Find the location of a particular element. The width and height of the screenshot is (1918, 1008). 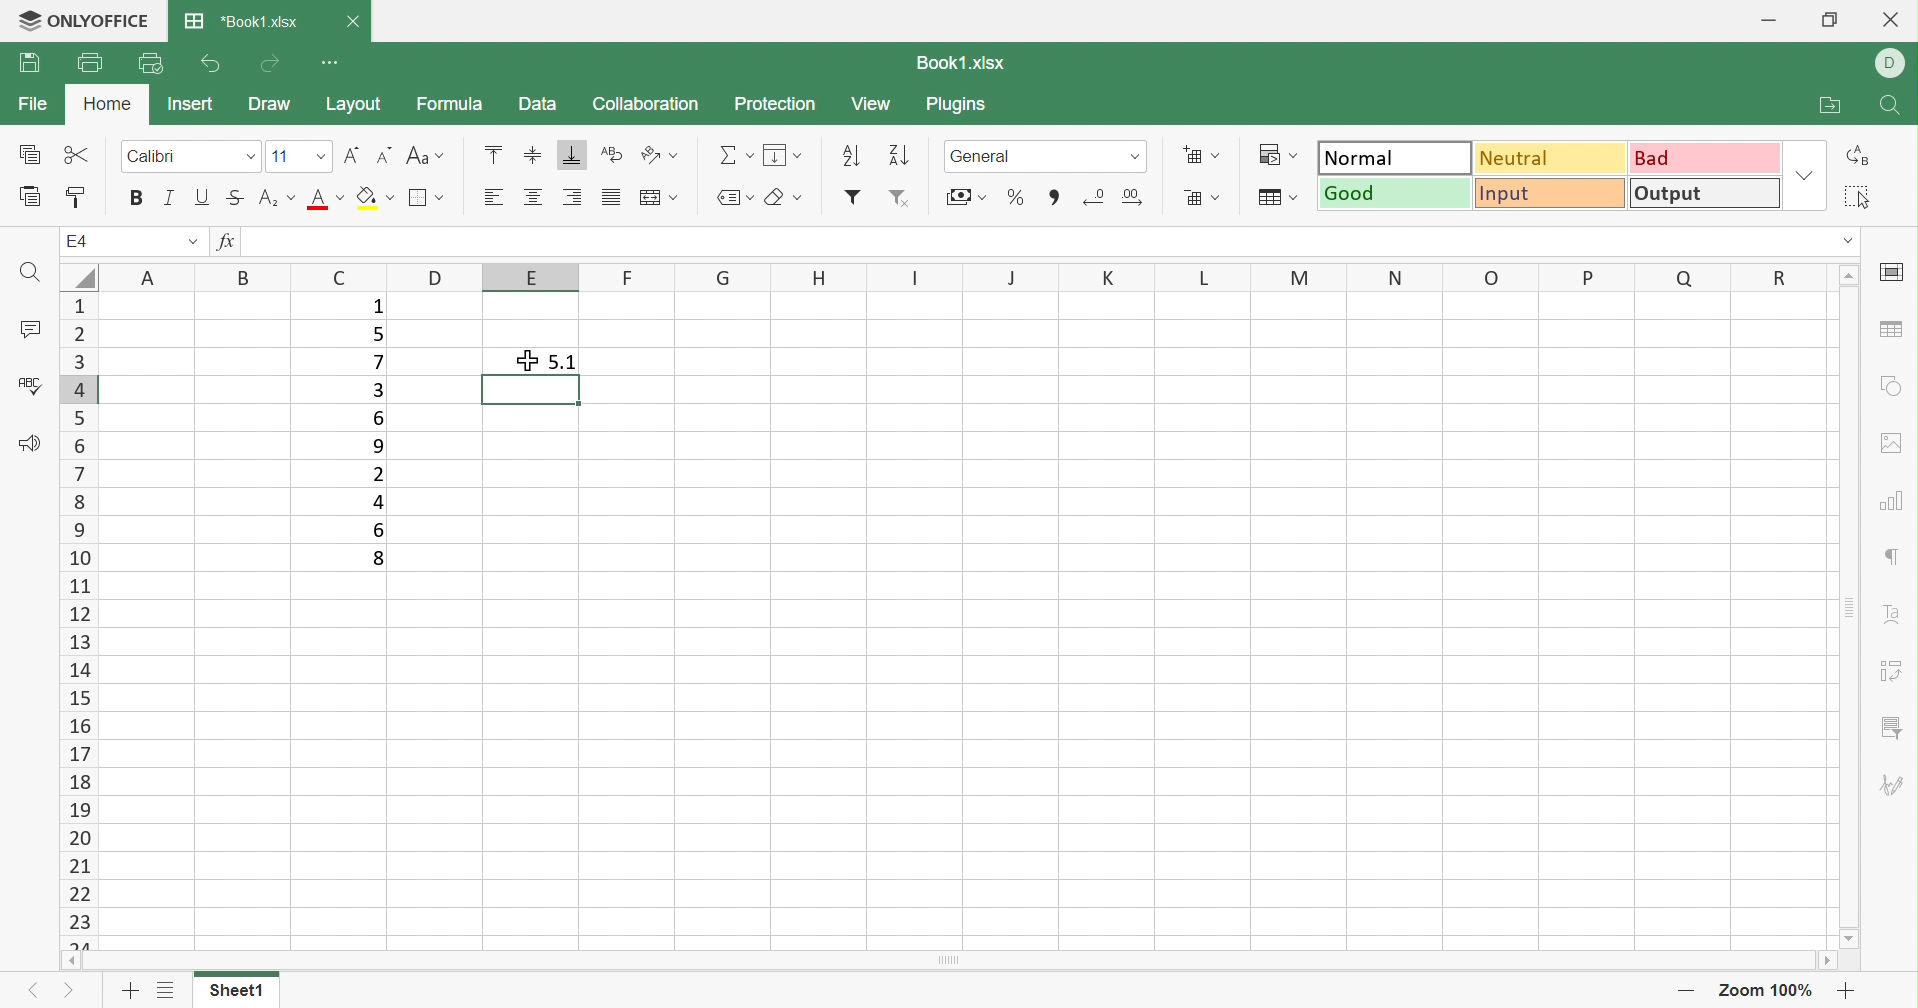

5.1 is located at coordinates (565, 362).